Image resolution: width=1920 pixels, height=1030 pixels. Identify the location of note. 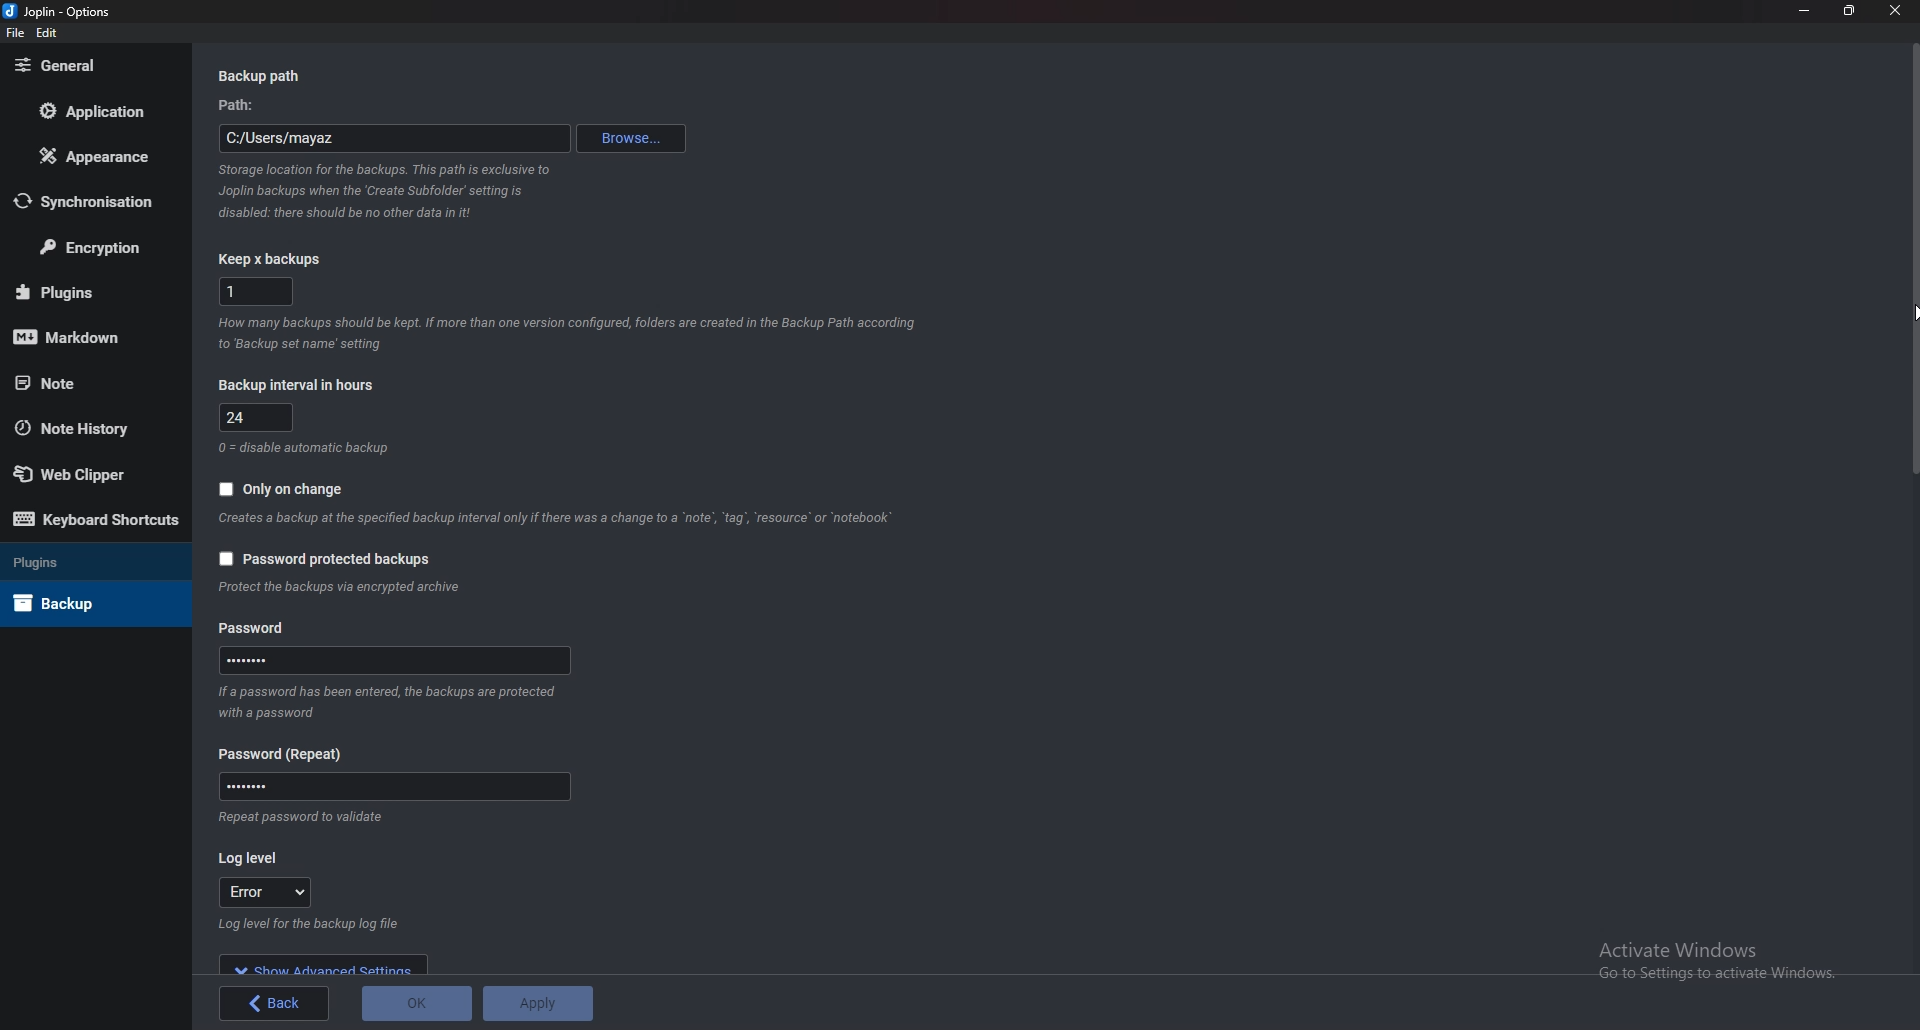
(81, 383).